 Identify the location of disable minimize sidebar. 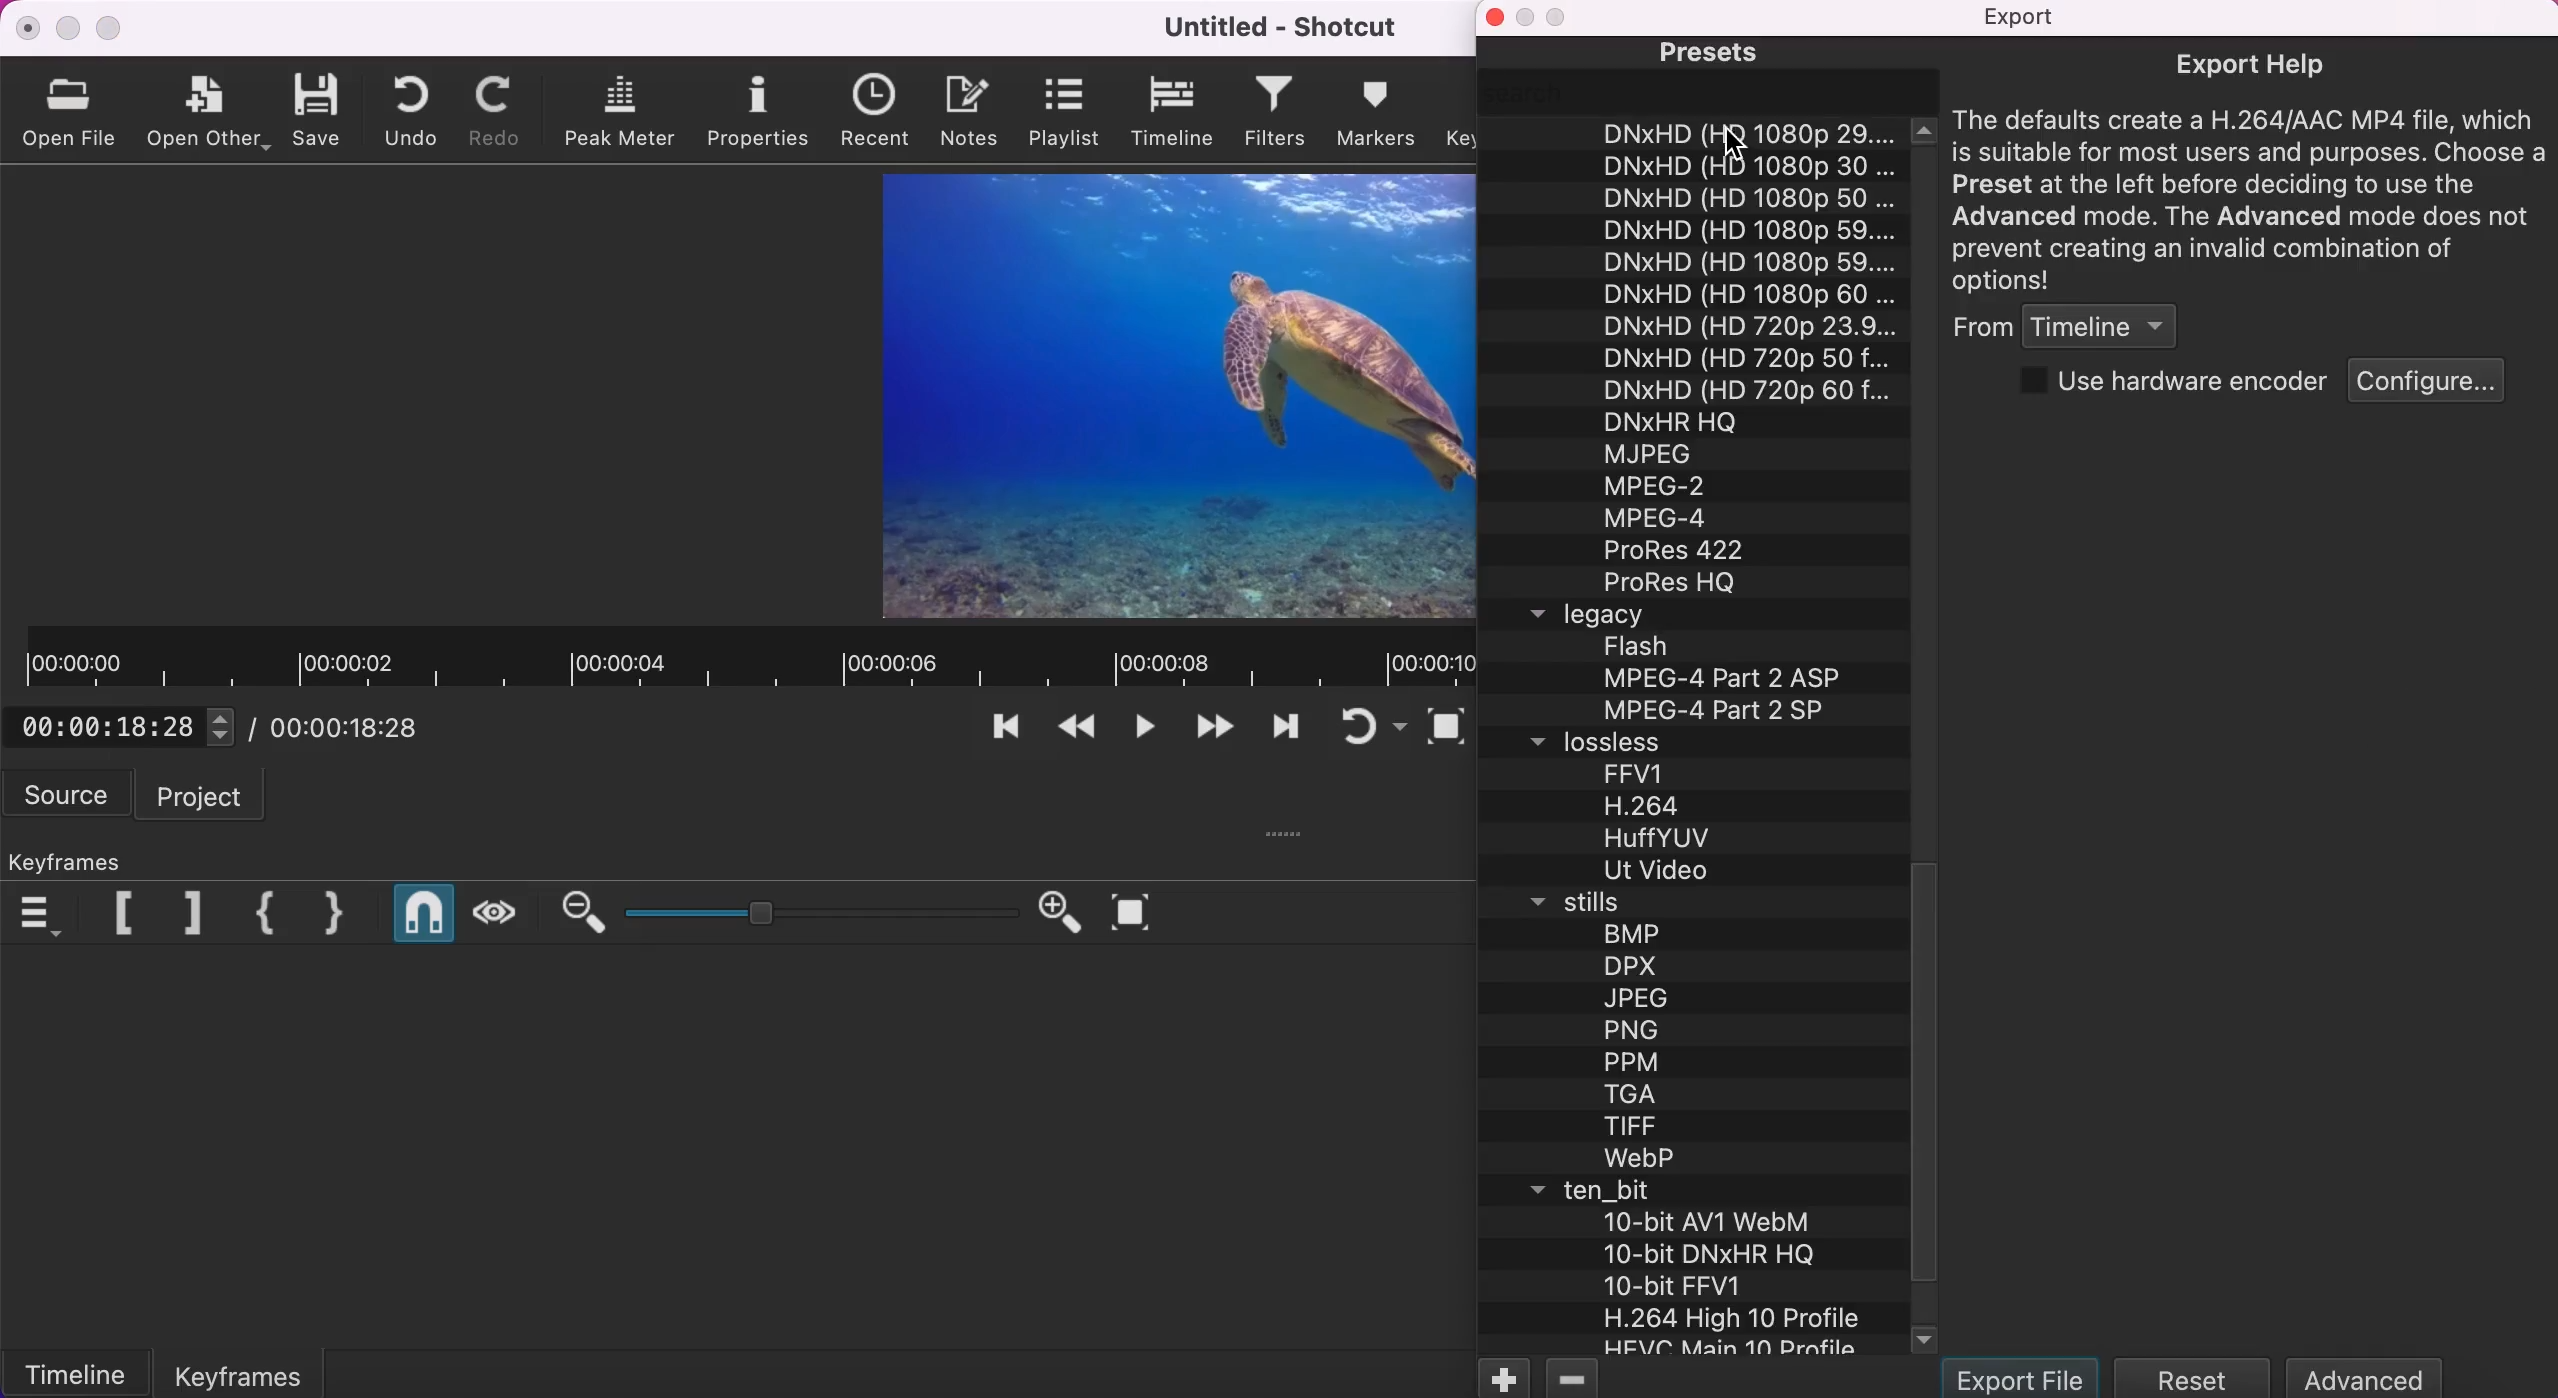
(1528, 20).